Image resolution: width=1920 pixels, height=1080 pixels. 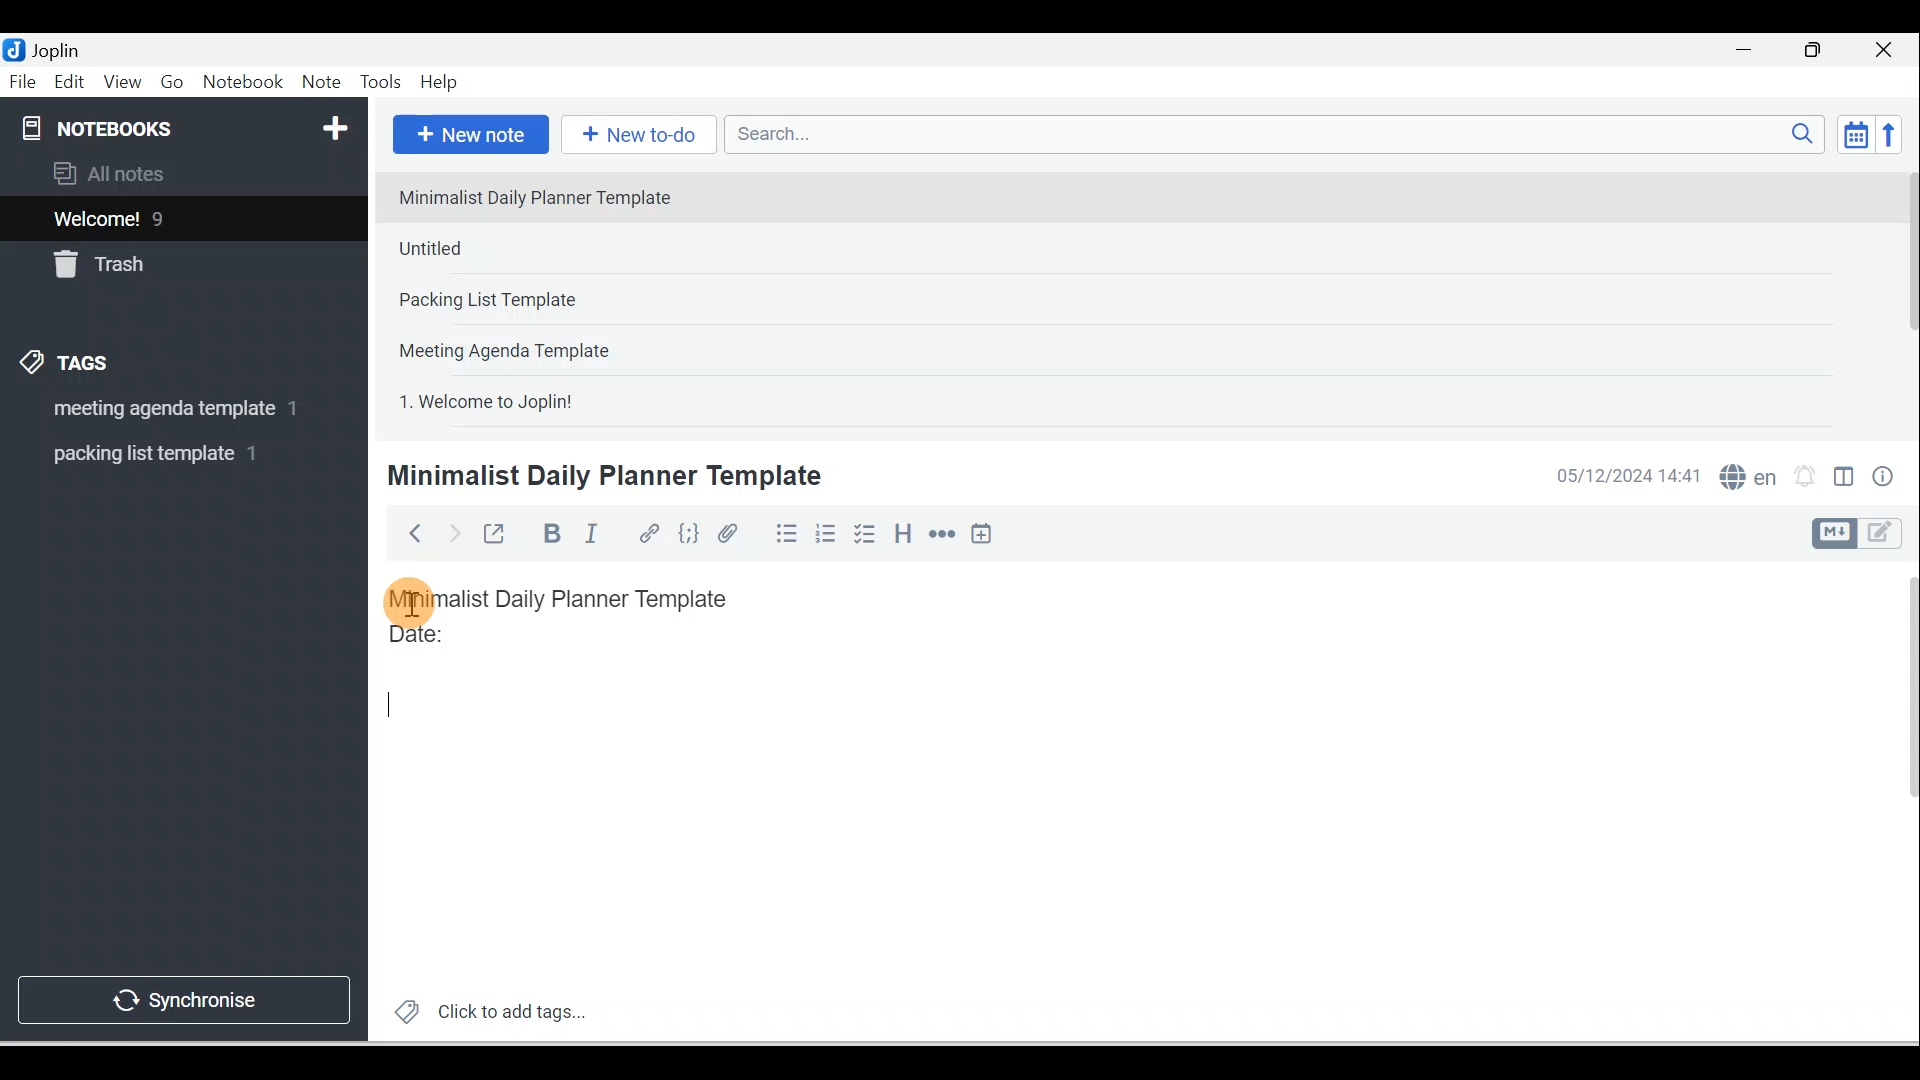 What do you see at coordinates (182, 996) in the screenshot?
I see `Synchronise` at bounding box center [182, 996].